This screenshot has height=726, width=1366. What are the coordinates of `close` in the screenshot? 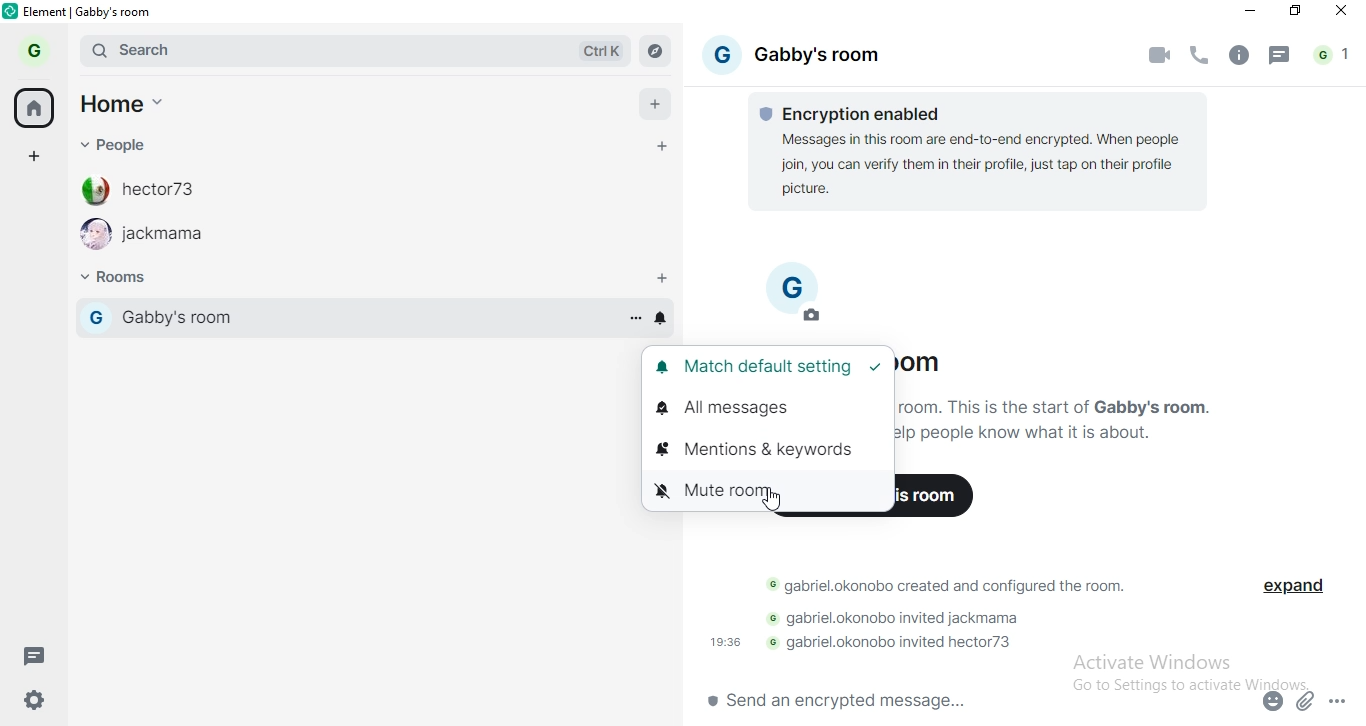 It's located at (1346, 13).